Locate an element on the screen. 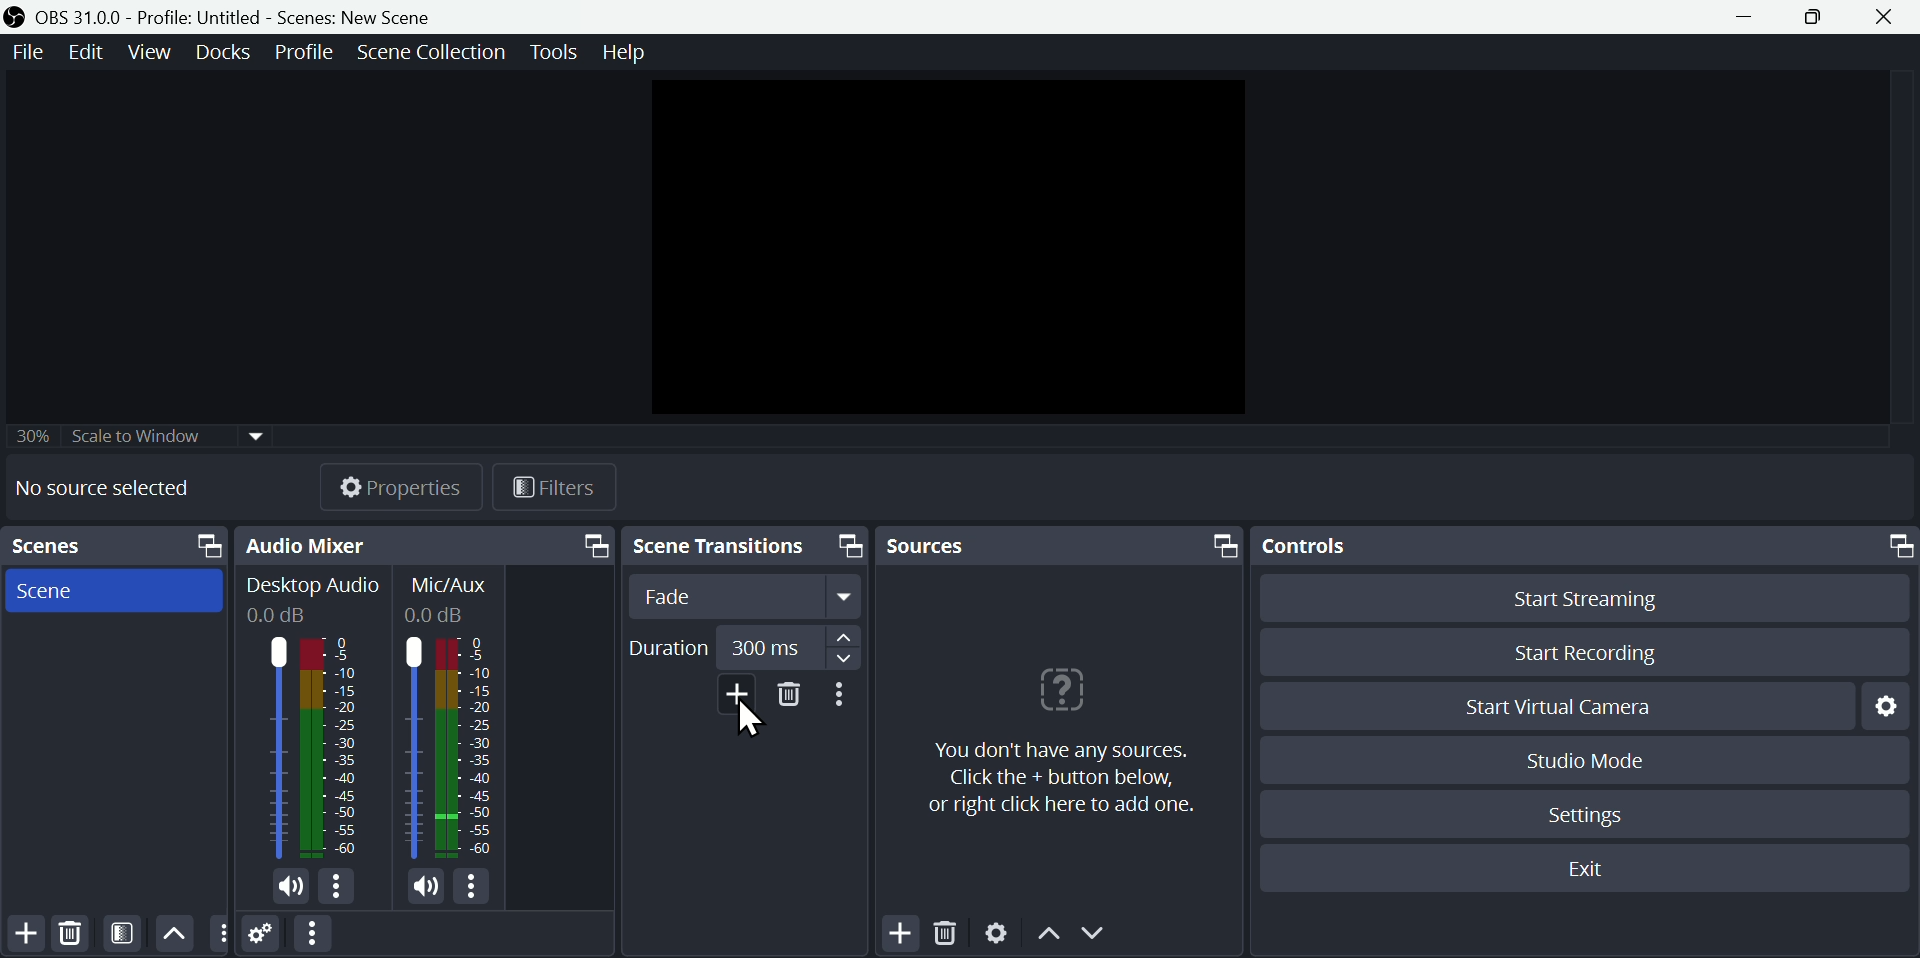 The height and width of the screenshot is (958, 1920). help is located at coordinates (1056, 735).